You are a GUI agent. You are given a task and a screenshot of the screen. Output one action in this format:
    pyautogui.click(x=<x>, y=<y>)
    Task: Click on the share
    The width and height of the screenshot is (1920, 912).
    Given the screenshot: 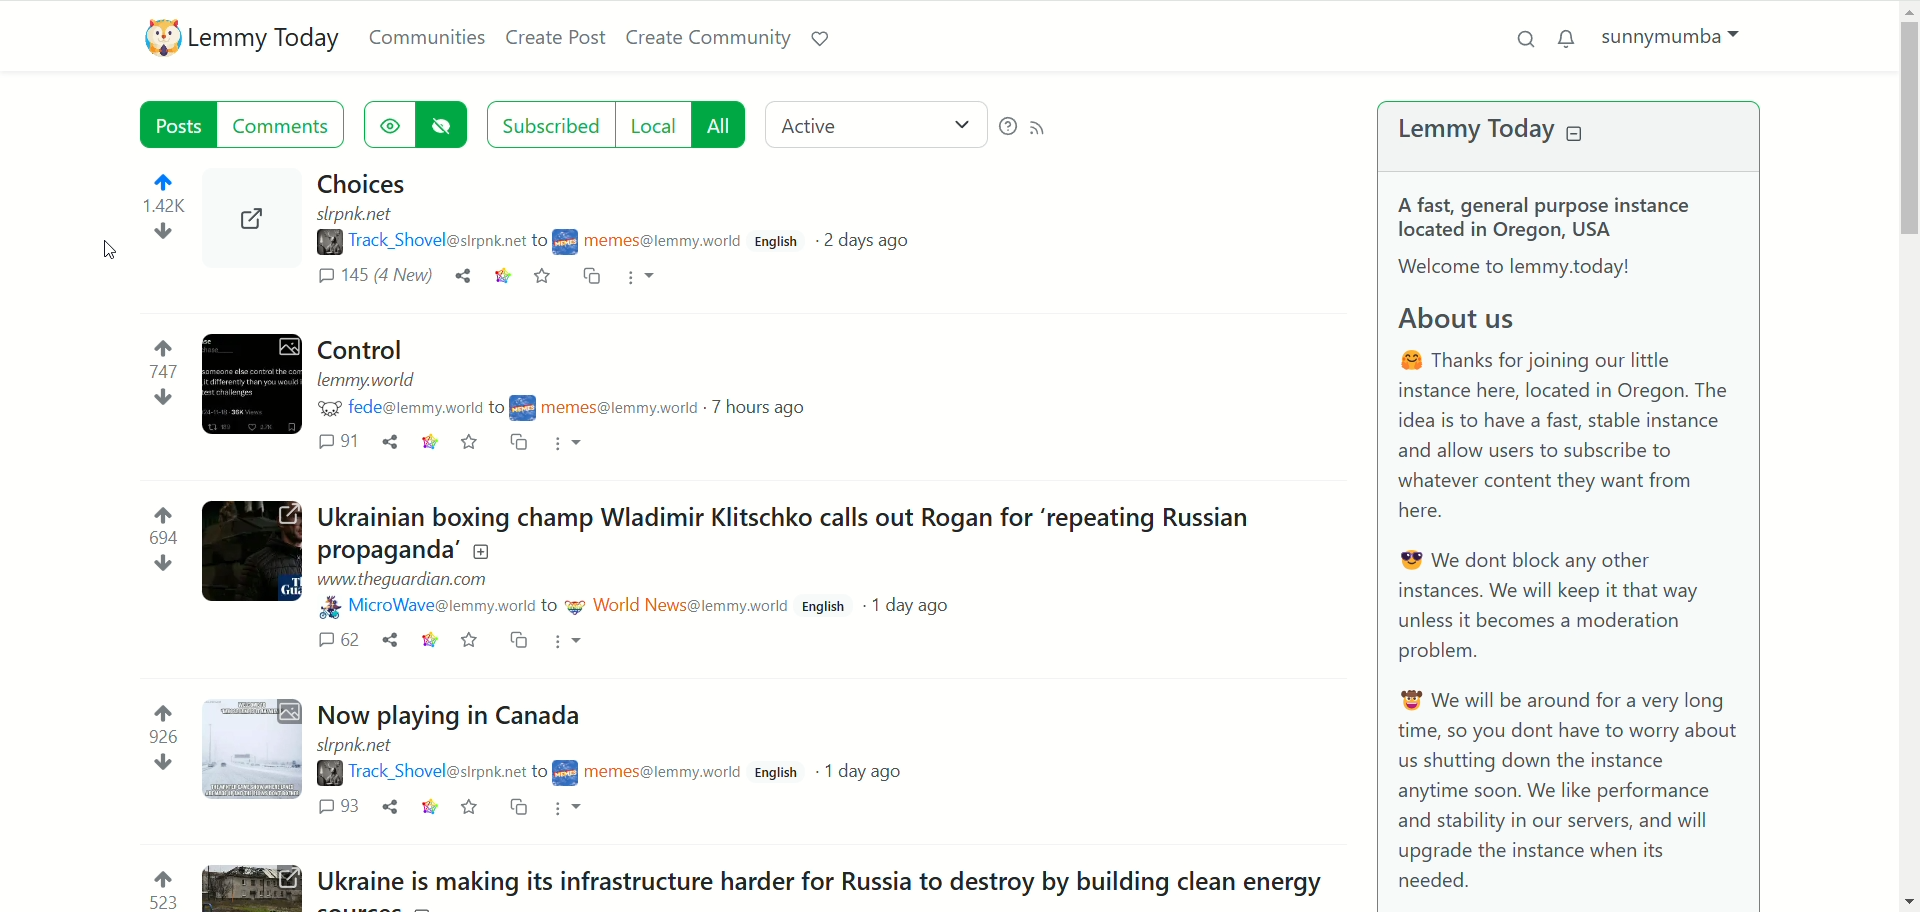 What is the action you would take?
    pyautogui.click(x=396, y=640)
    